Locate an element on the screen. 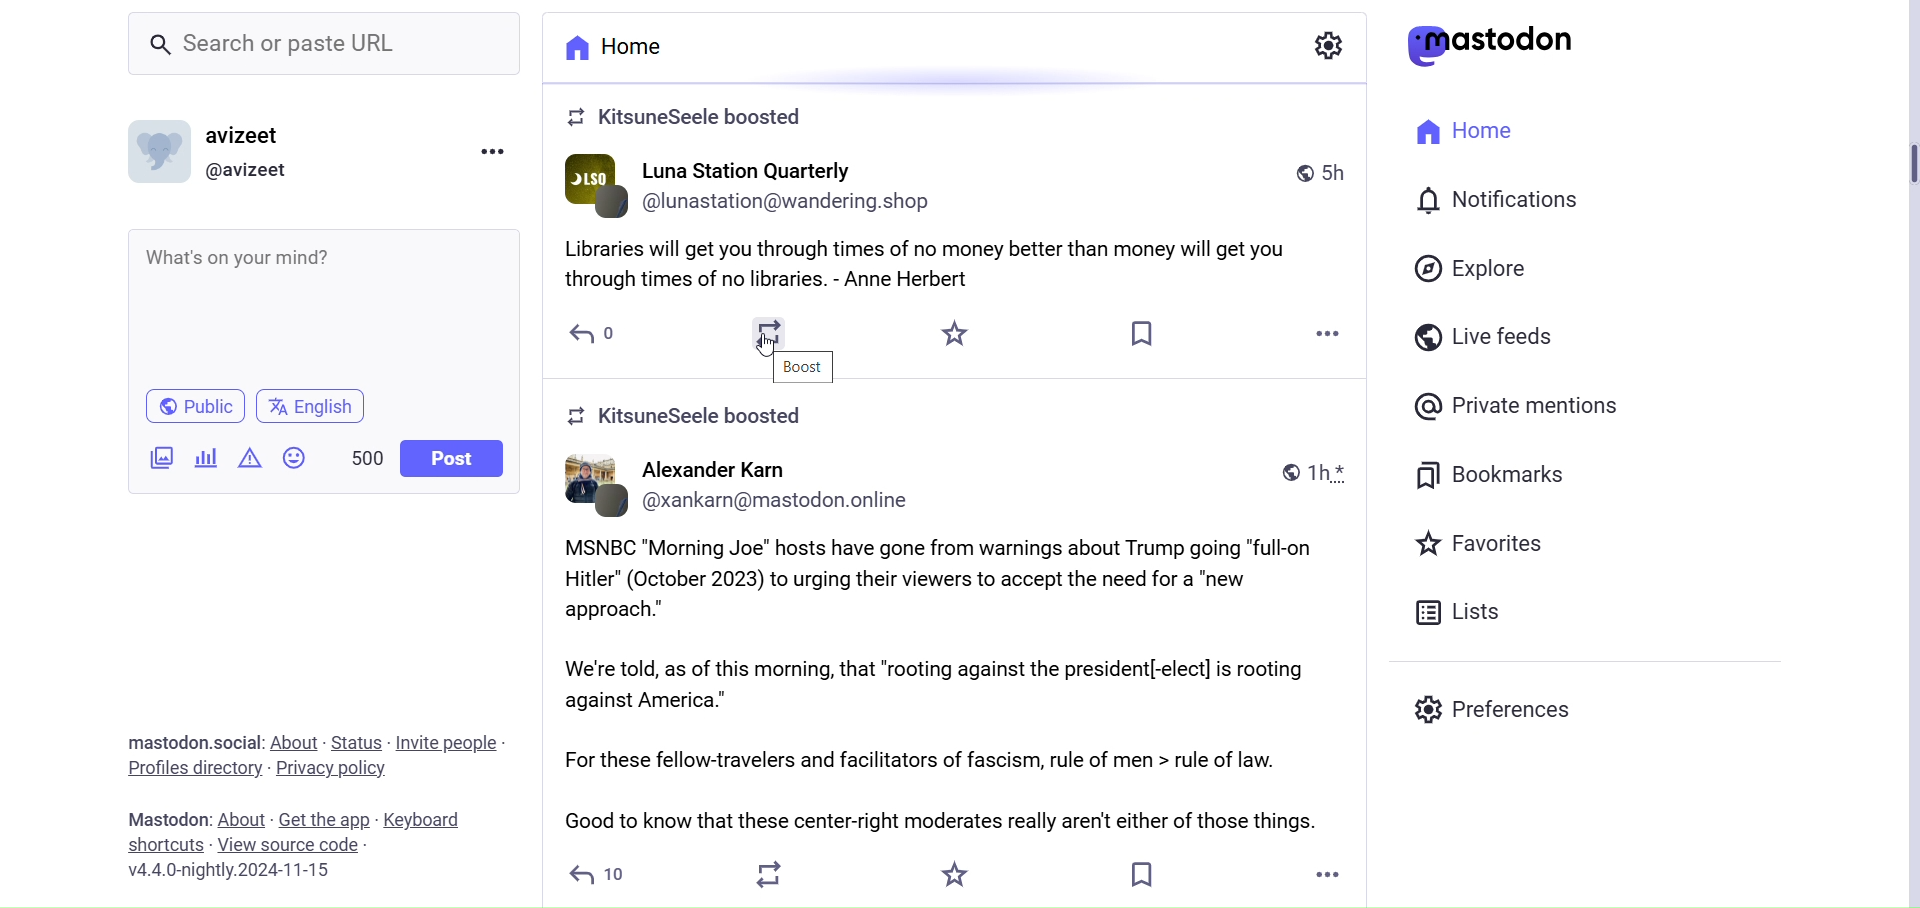  Word Limit is located at coordinates (364, 458).